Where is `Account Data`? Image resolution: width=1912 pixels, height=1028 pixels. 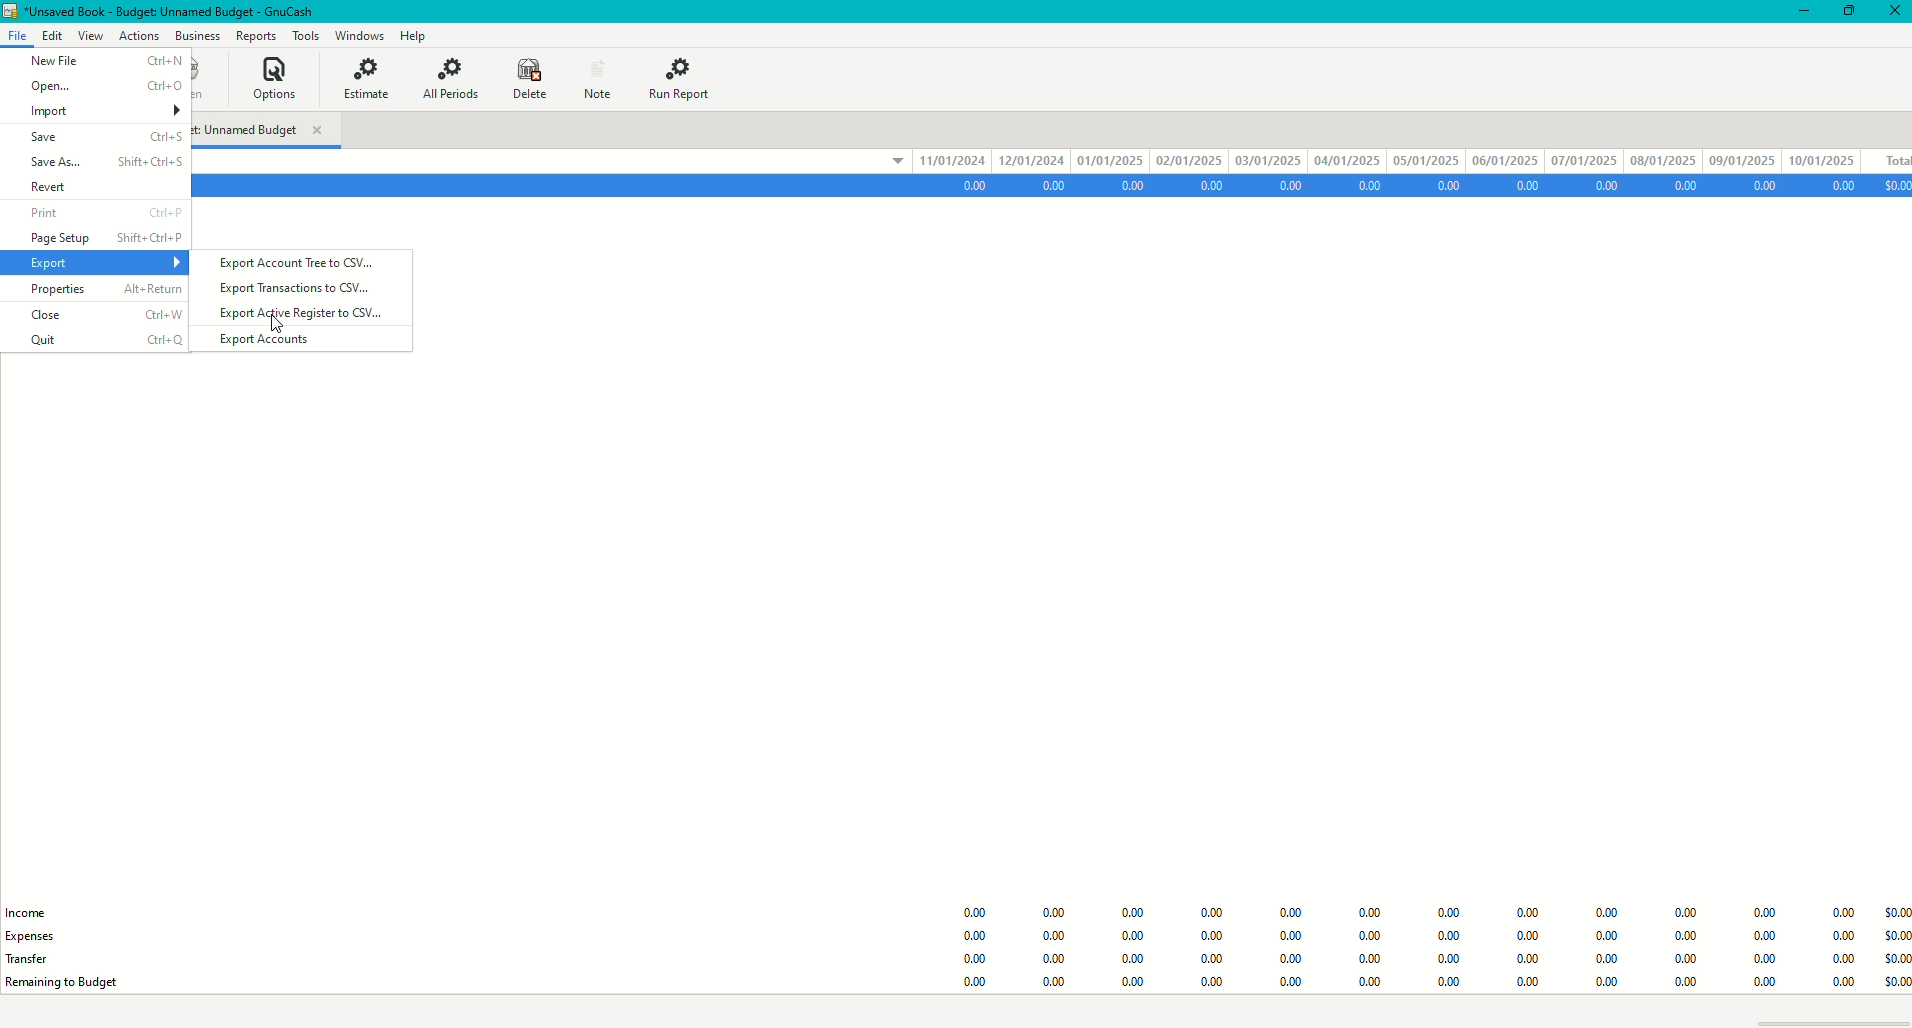 Account Data is located at coordinates (1431, 186).